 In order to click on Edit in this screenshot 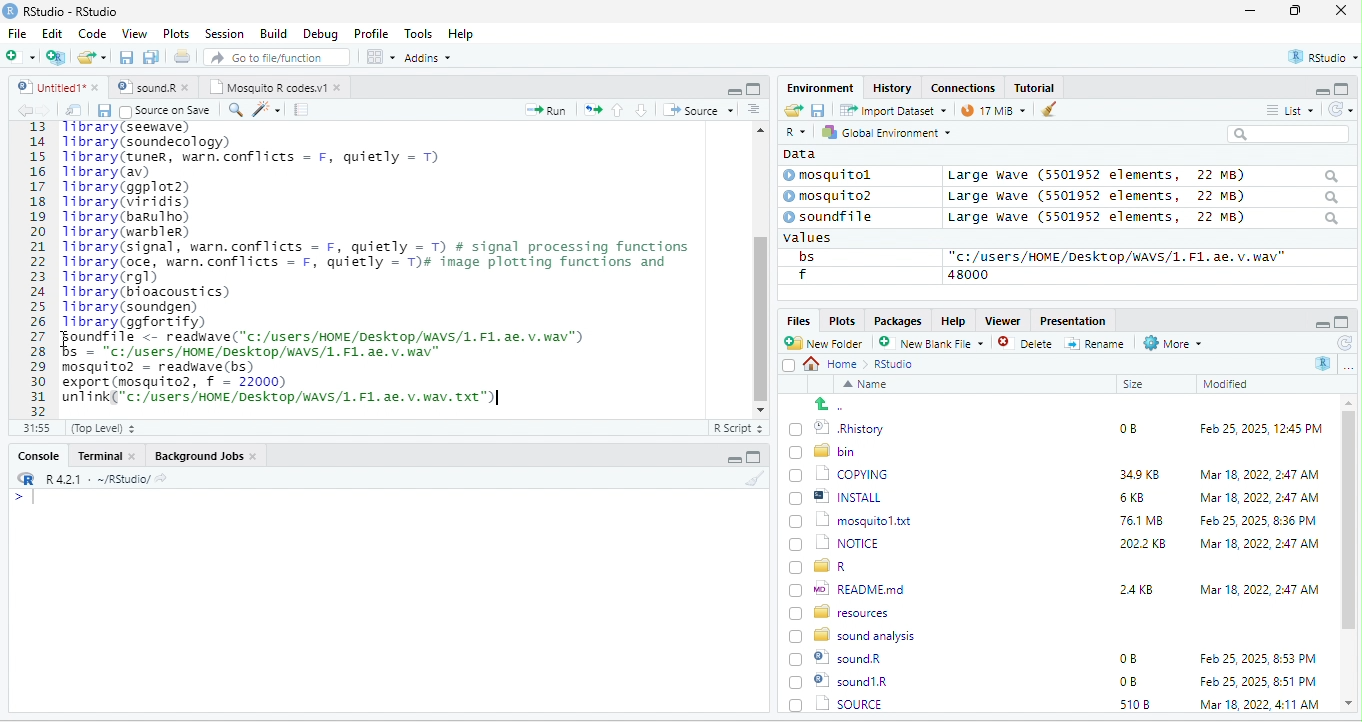, I will do `click(54, 33)`.